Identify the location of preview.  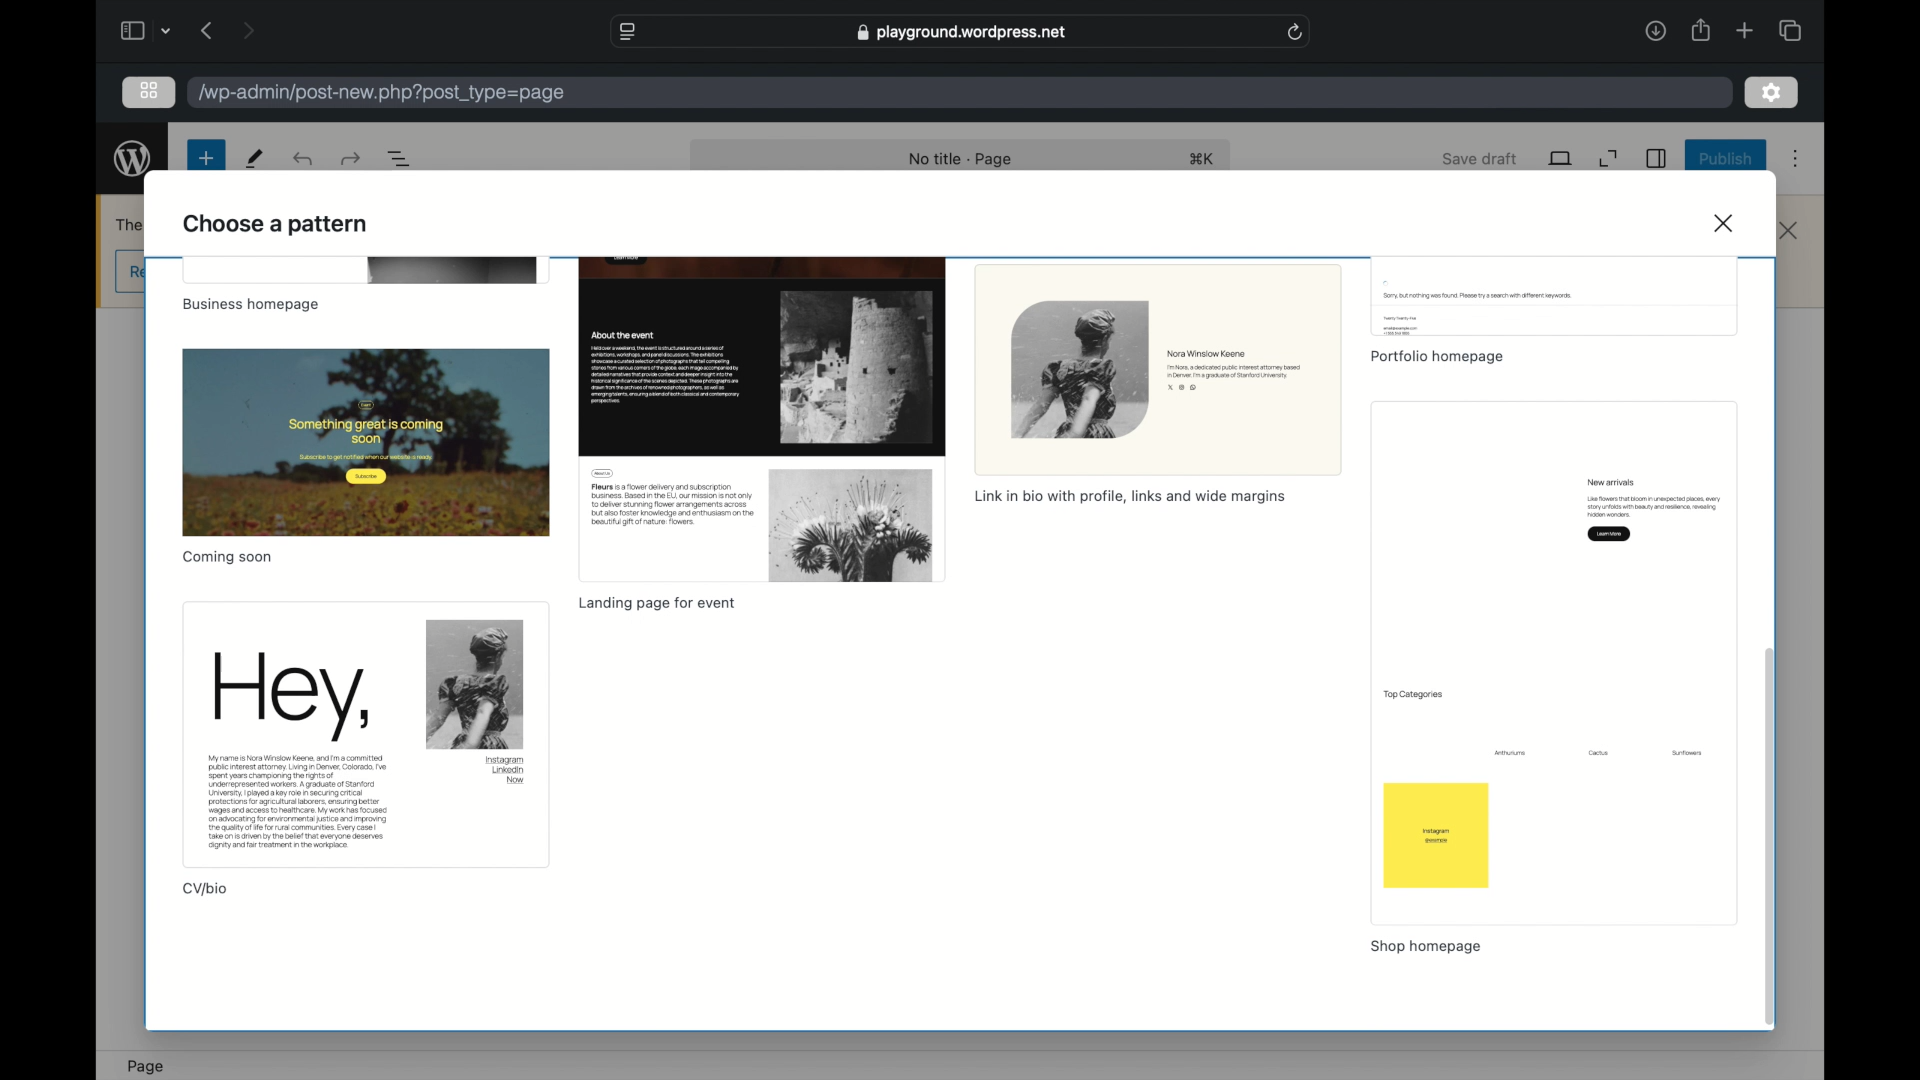
(1158, 367).